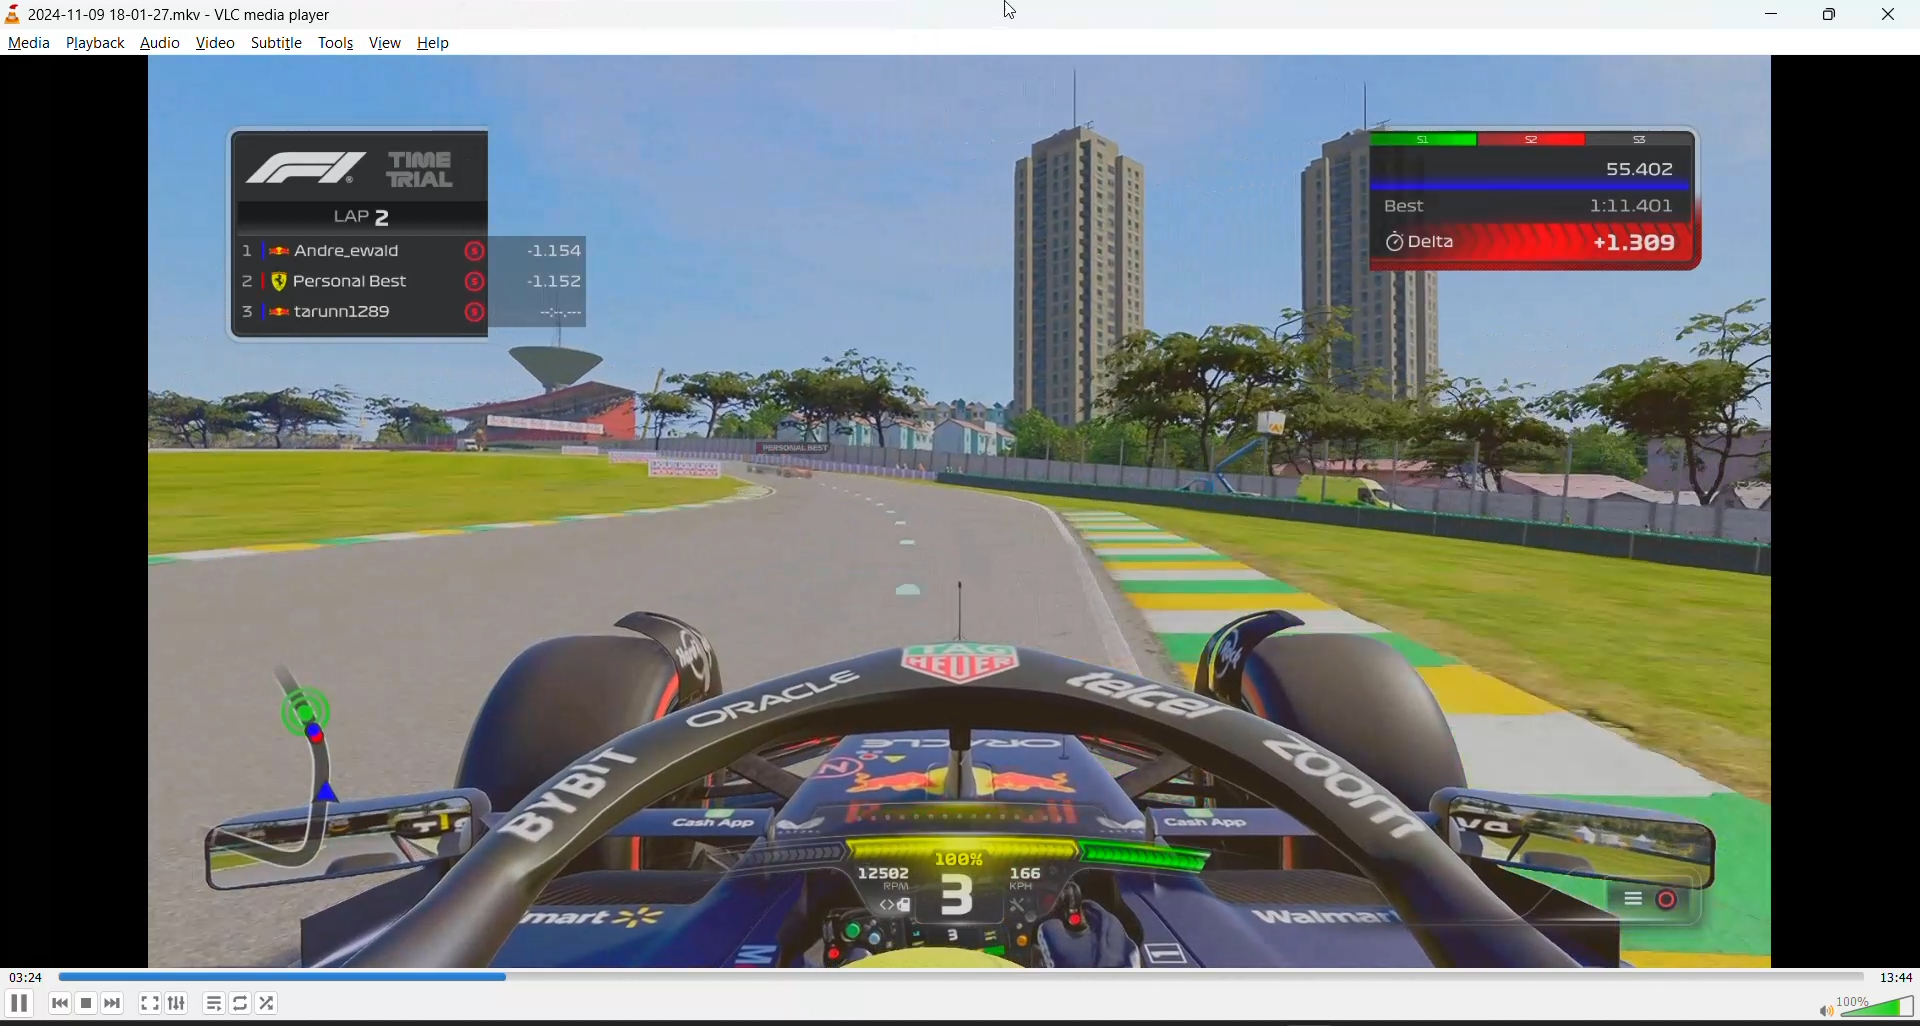 The height and width of the screenshot is (1026, 1920). I want to click on settings, so click(176, 1003).